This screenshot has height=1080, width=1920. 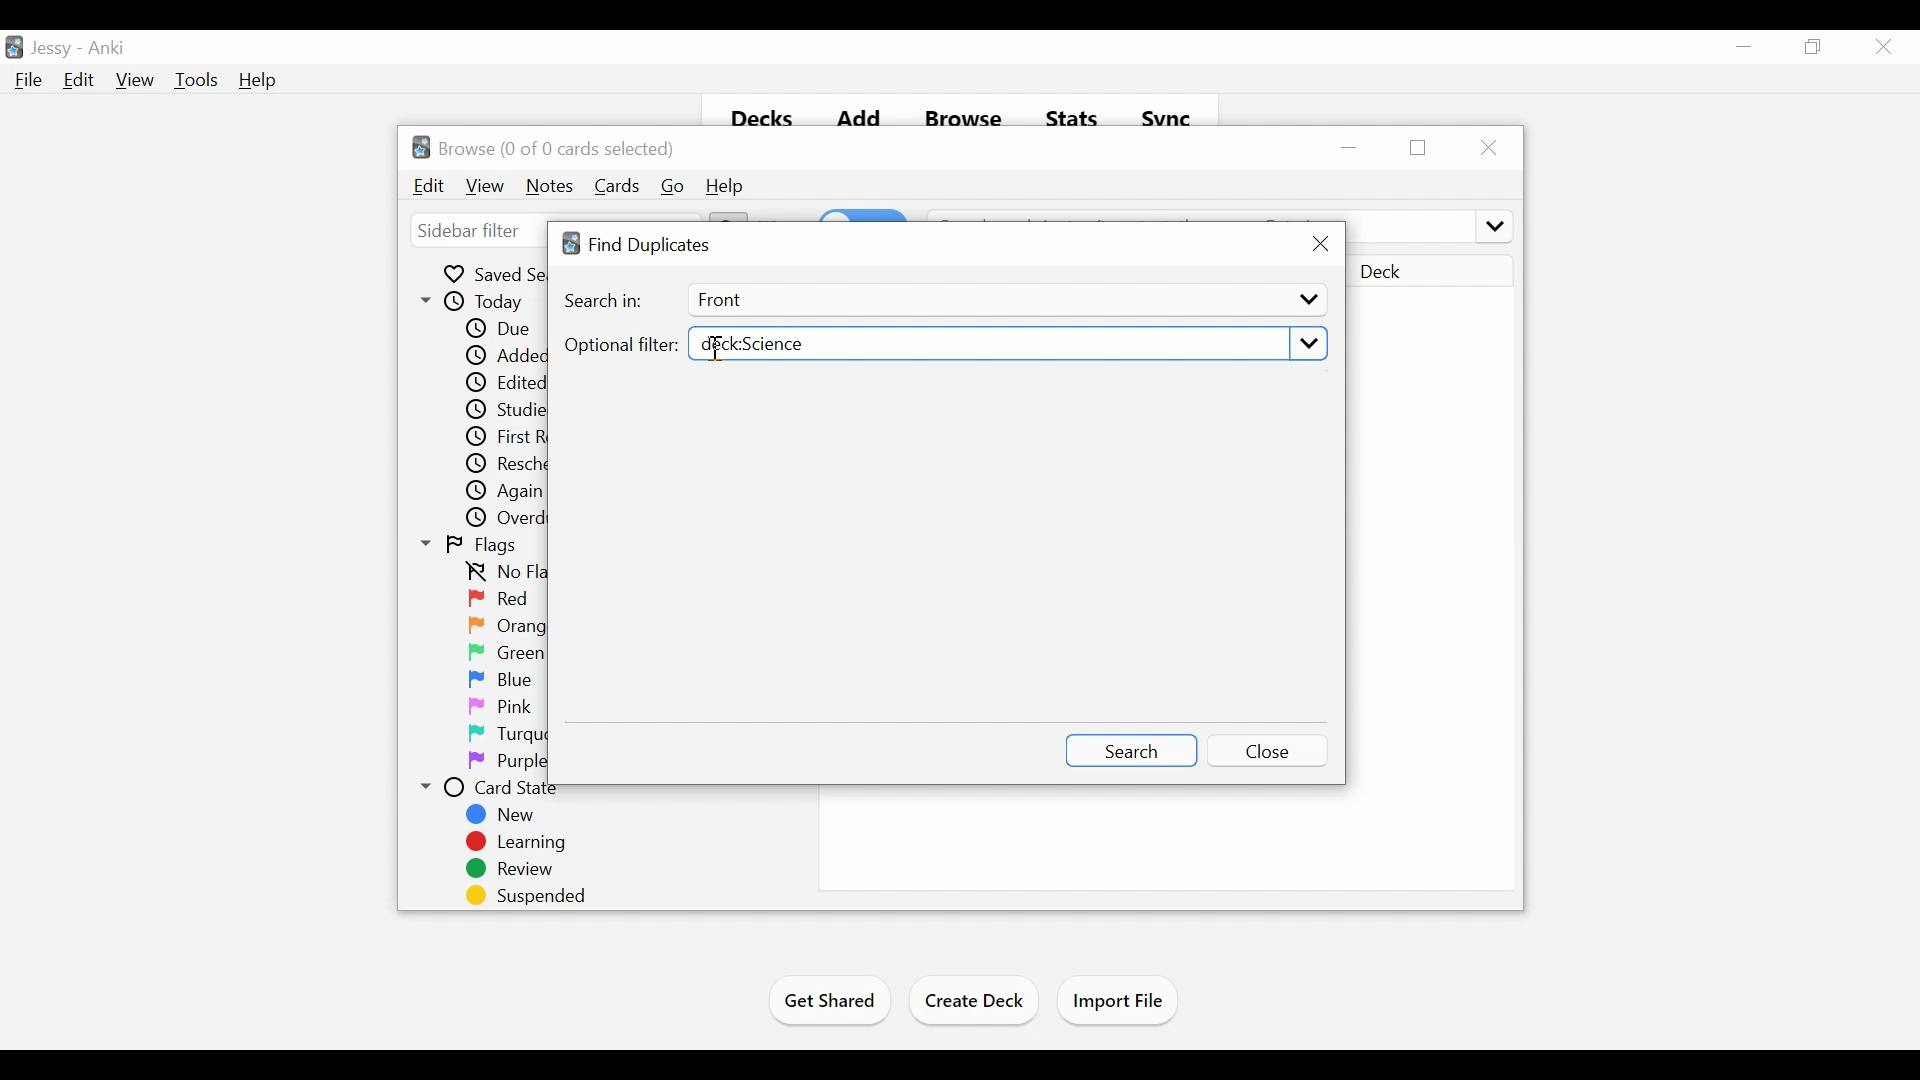 What do you see at coordinates (430, 186) in the screenshot?
I see `Edit` at bounding box center [430, 186].